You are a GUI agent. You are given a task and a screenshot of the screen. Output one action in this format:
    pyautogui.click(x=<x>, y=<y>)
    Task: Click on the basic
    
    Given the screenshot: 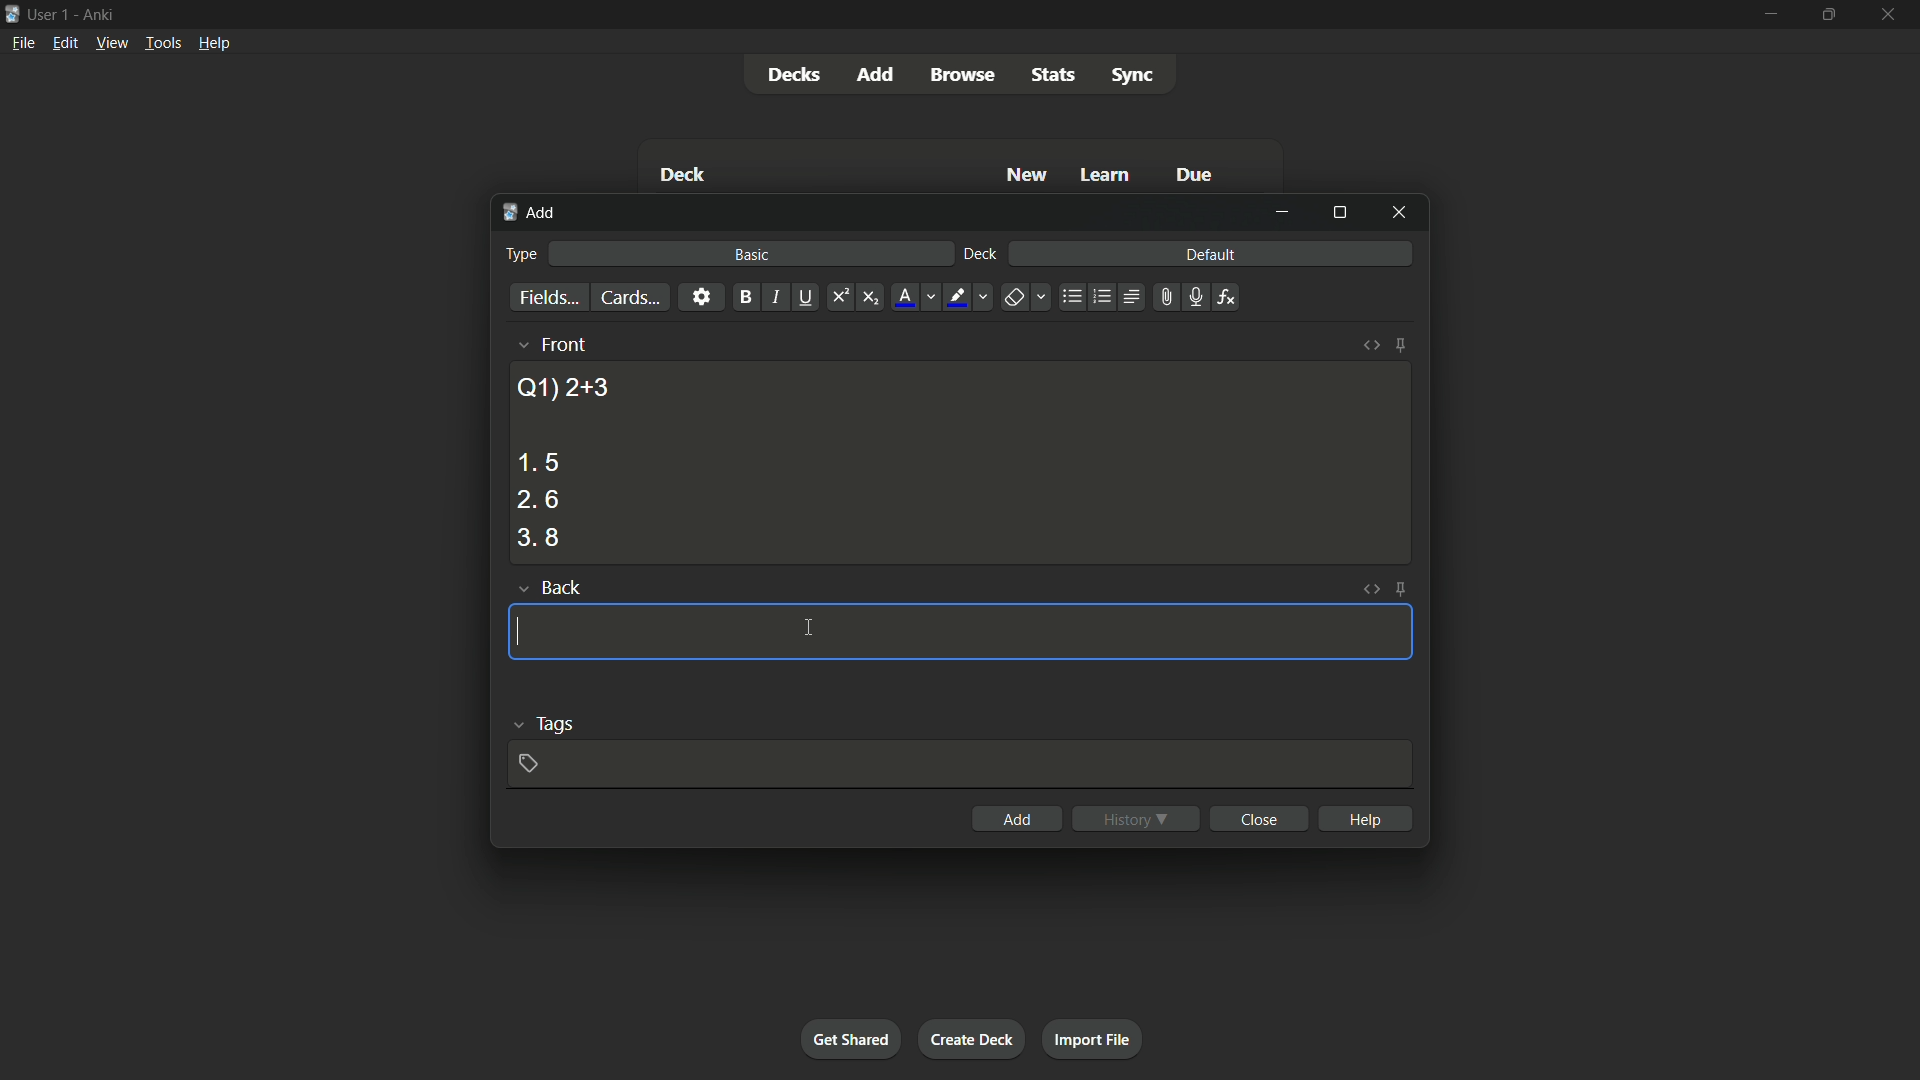 What is the action you would take?
    pyautogui.click(x=753, y=254)
    